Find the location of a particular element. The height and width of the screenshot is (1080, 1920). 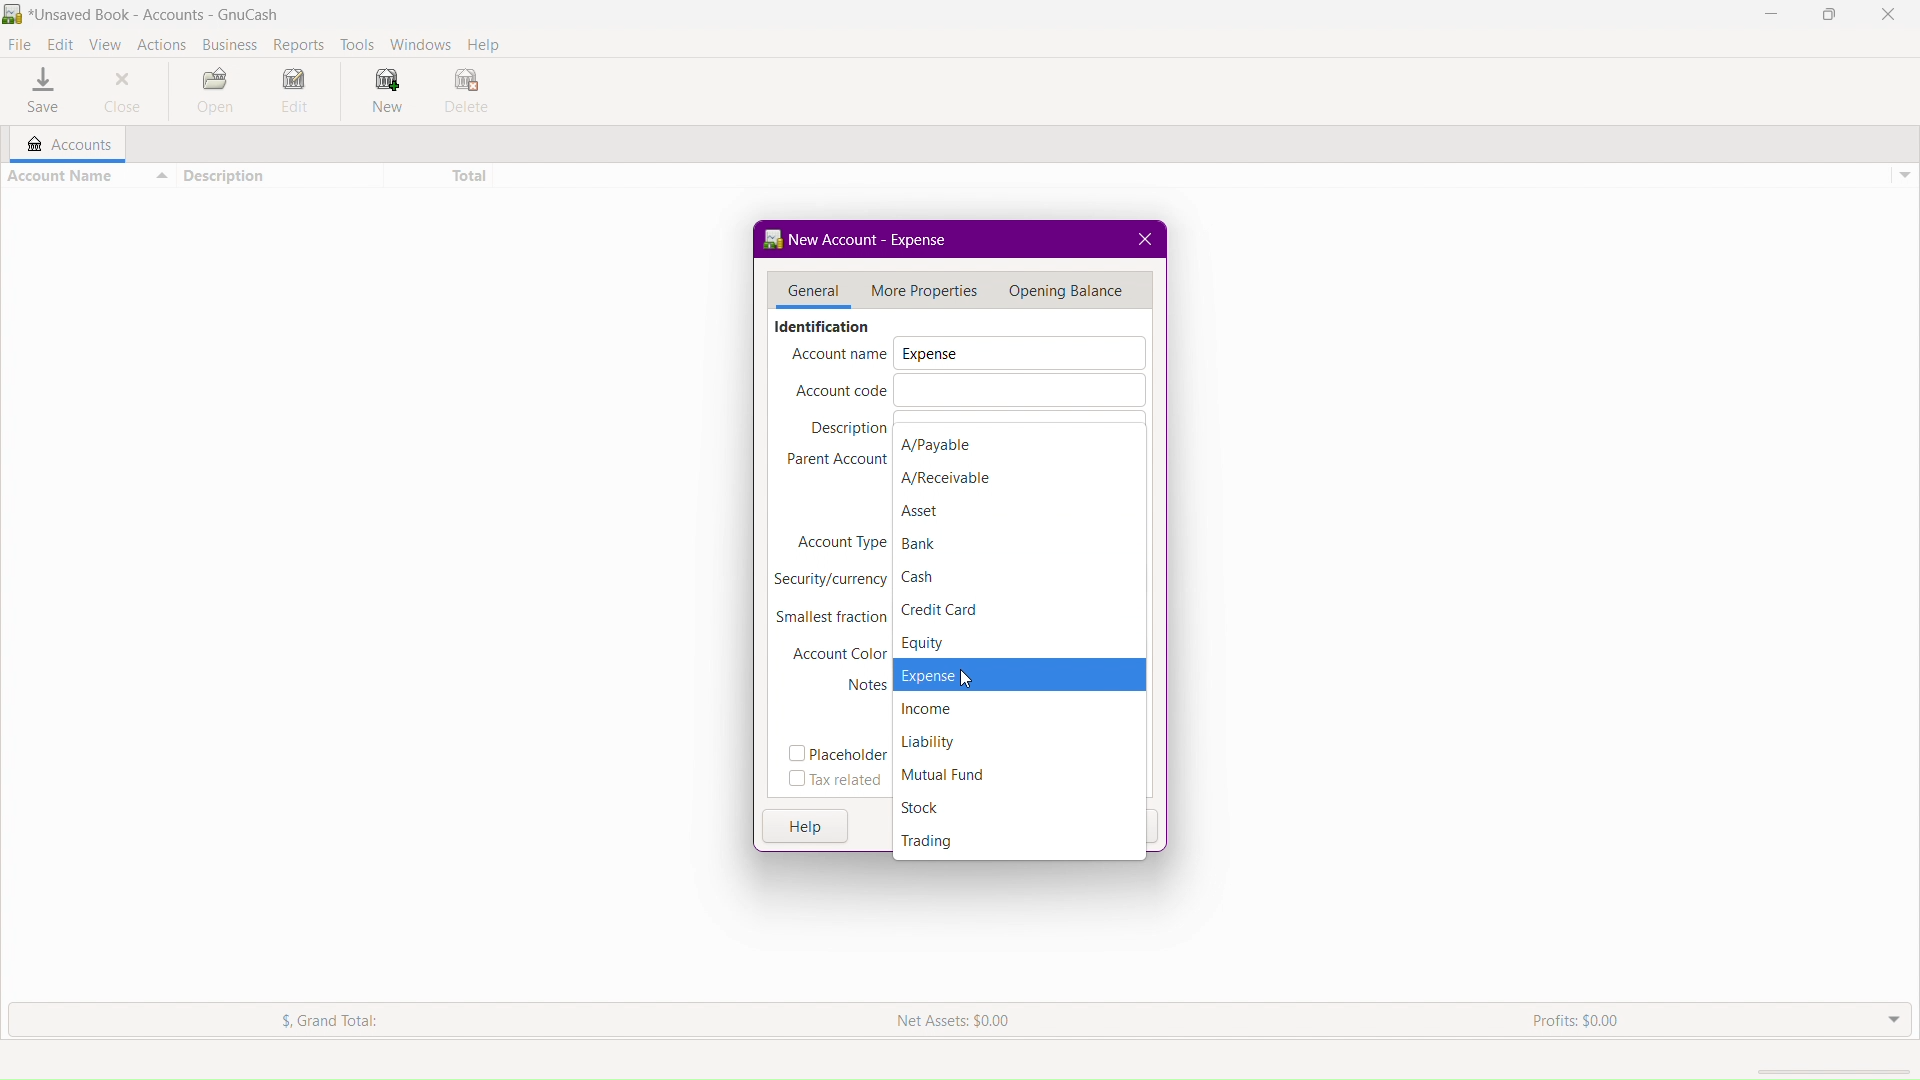

A/Receivable is located at coordinates (962, 478).